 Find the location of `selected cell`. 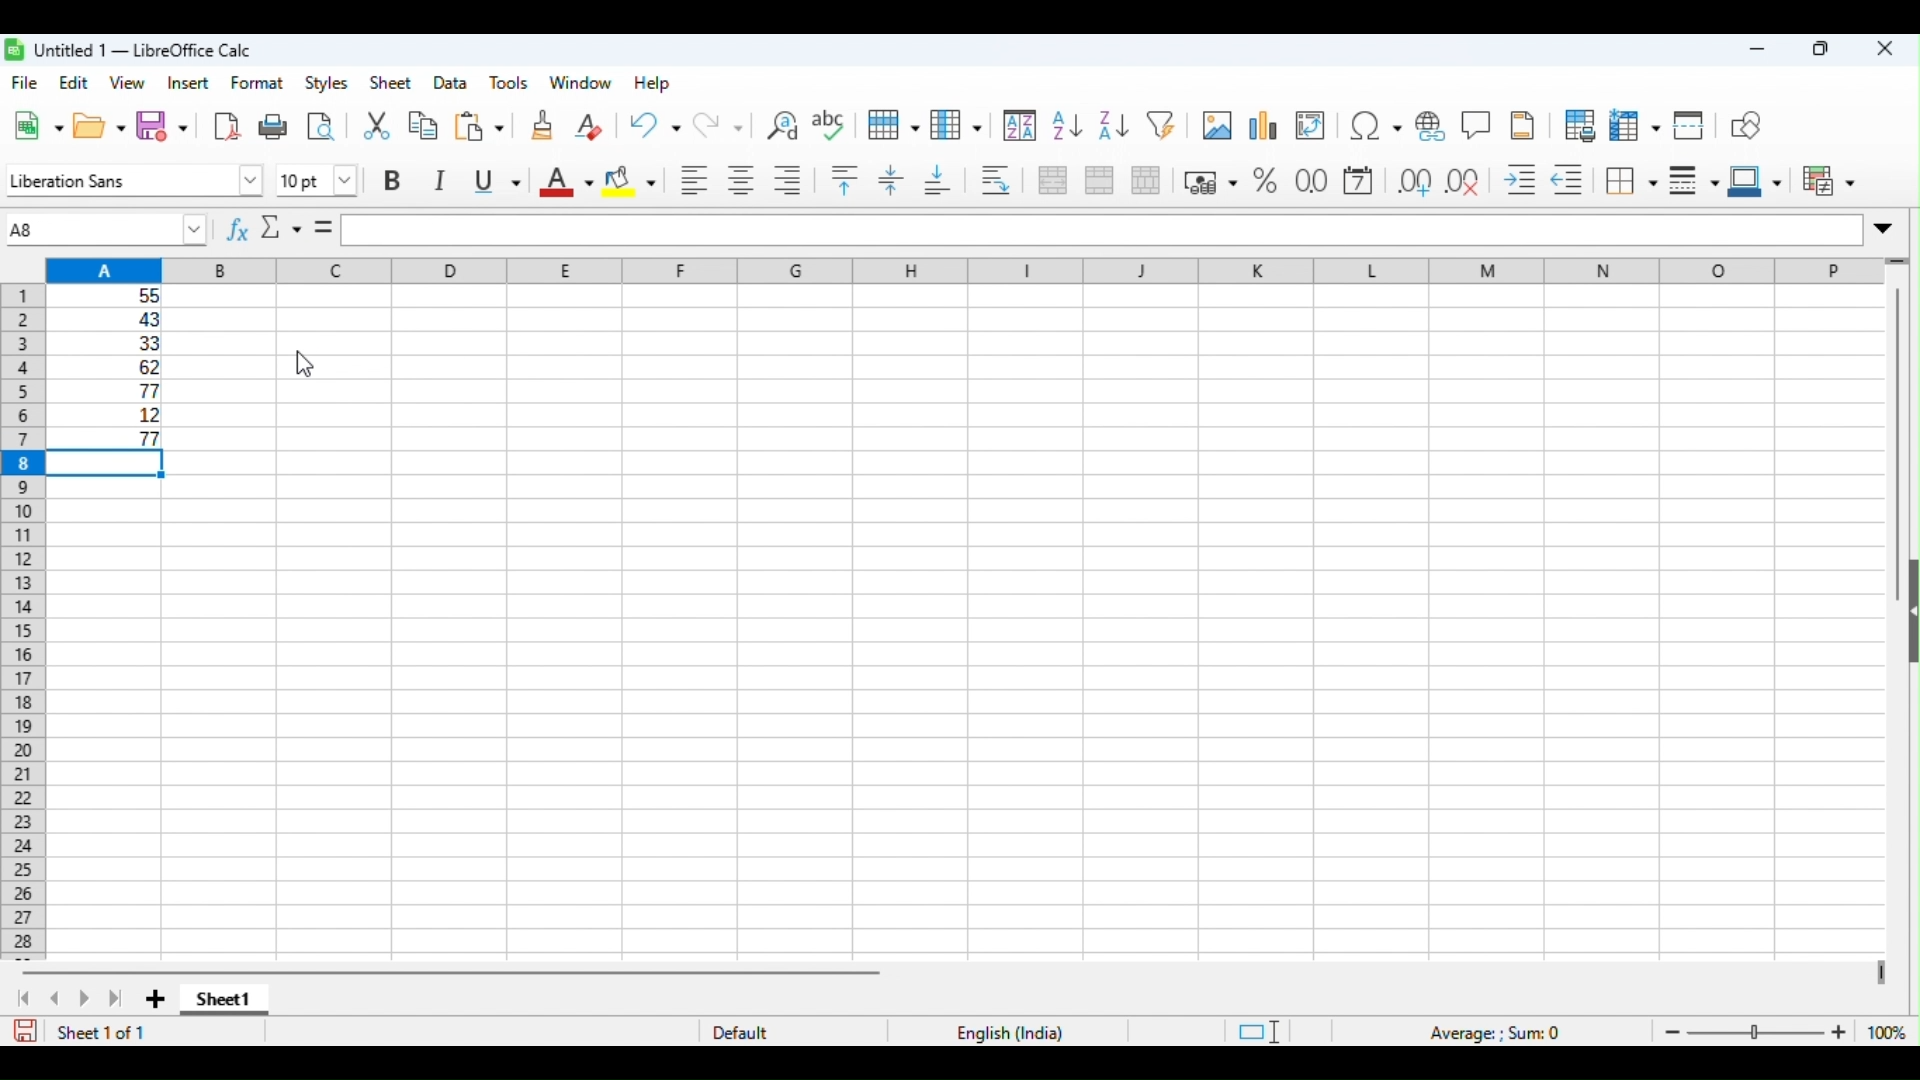

selected cell is located at coordinates (107, 464).